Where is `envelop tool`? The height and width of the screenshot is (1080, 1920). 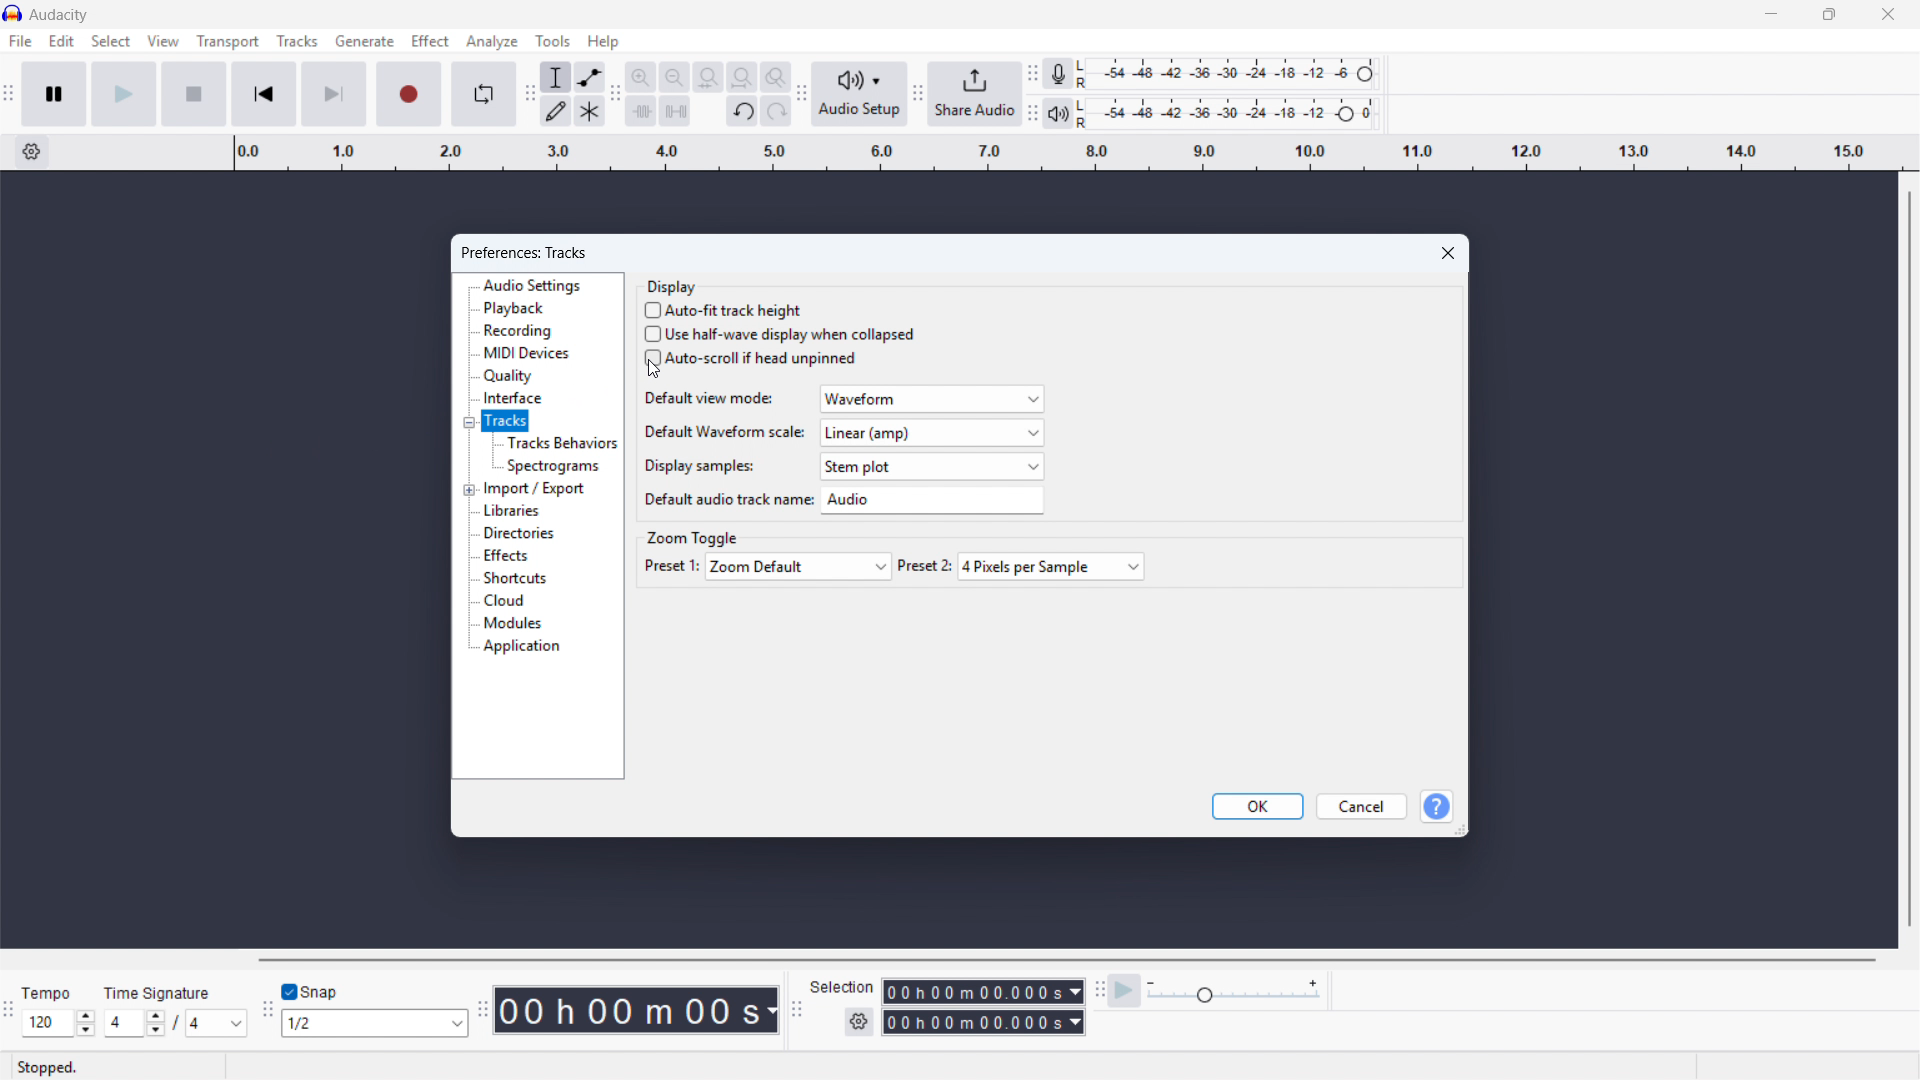
envelop tool is located at coordinates (590, 76).